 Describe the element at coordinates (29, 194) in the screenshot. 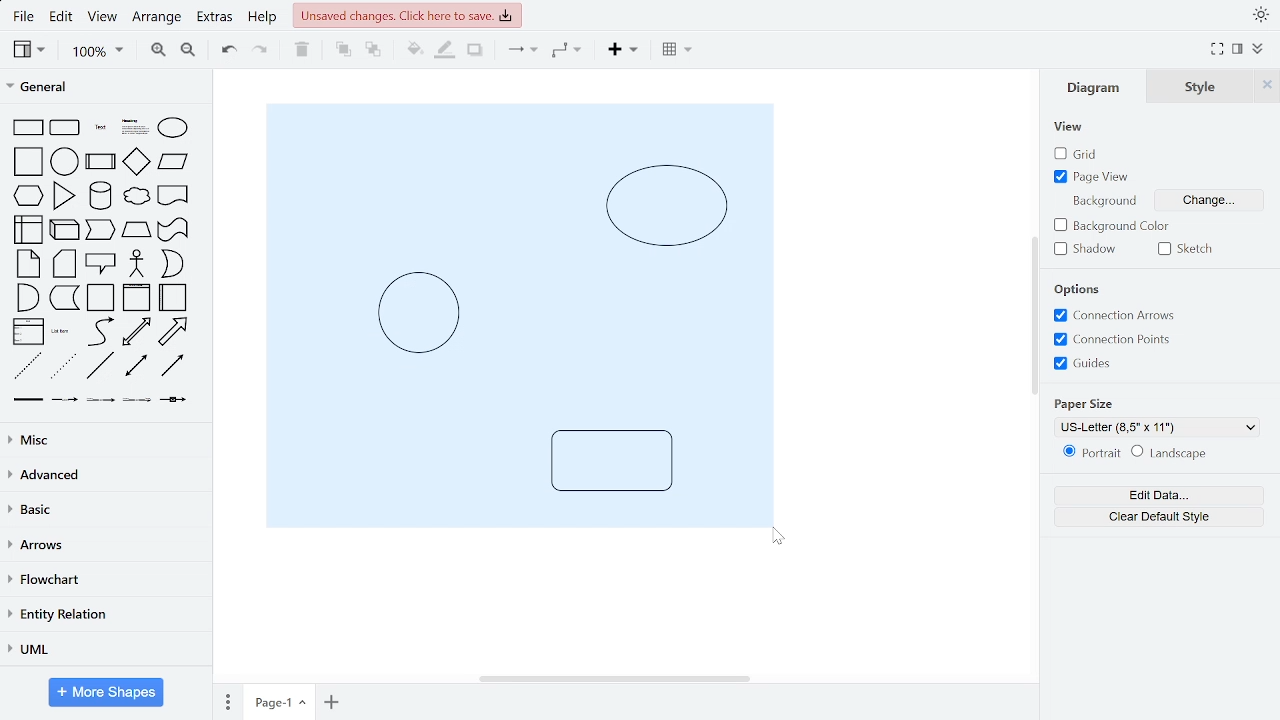

I see `hexagon` at that location.